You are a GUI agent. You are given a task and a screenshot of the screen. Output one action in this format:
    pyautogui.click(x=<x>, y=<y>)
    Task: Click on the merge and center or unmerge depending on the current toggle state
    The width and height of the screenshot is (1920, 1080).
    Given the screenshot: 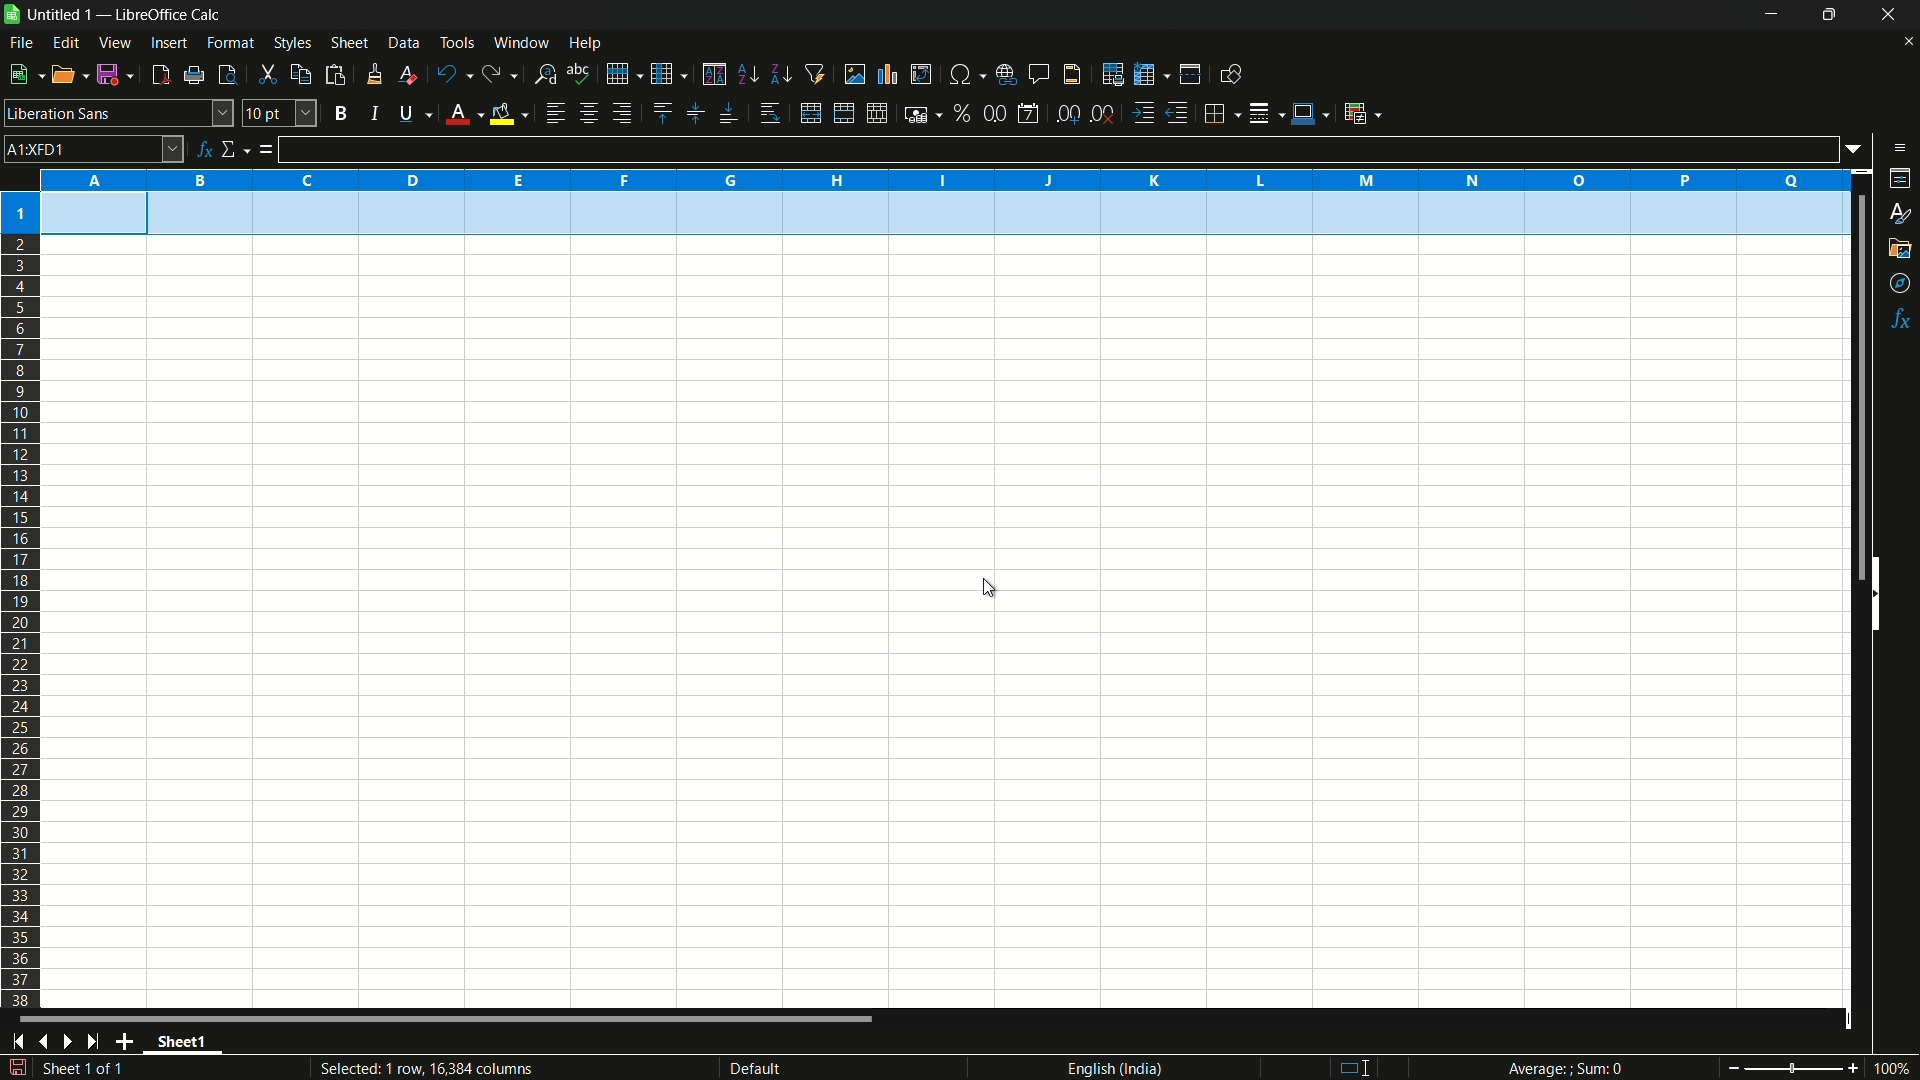 What is the action you would take?
    pyautogui.click(x=809, y=114)
    